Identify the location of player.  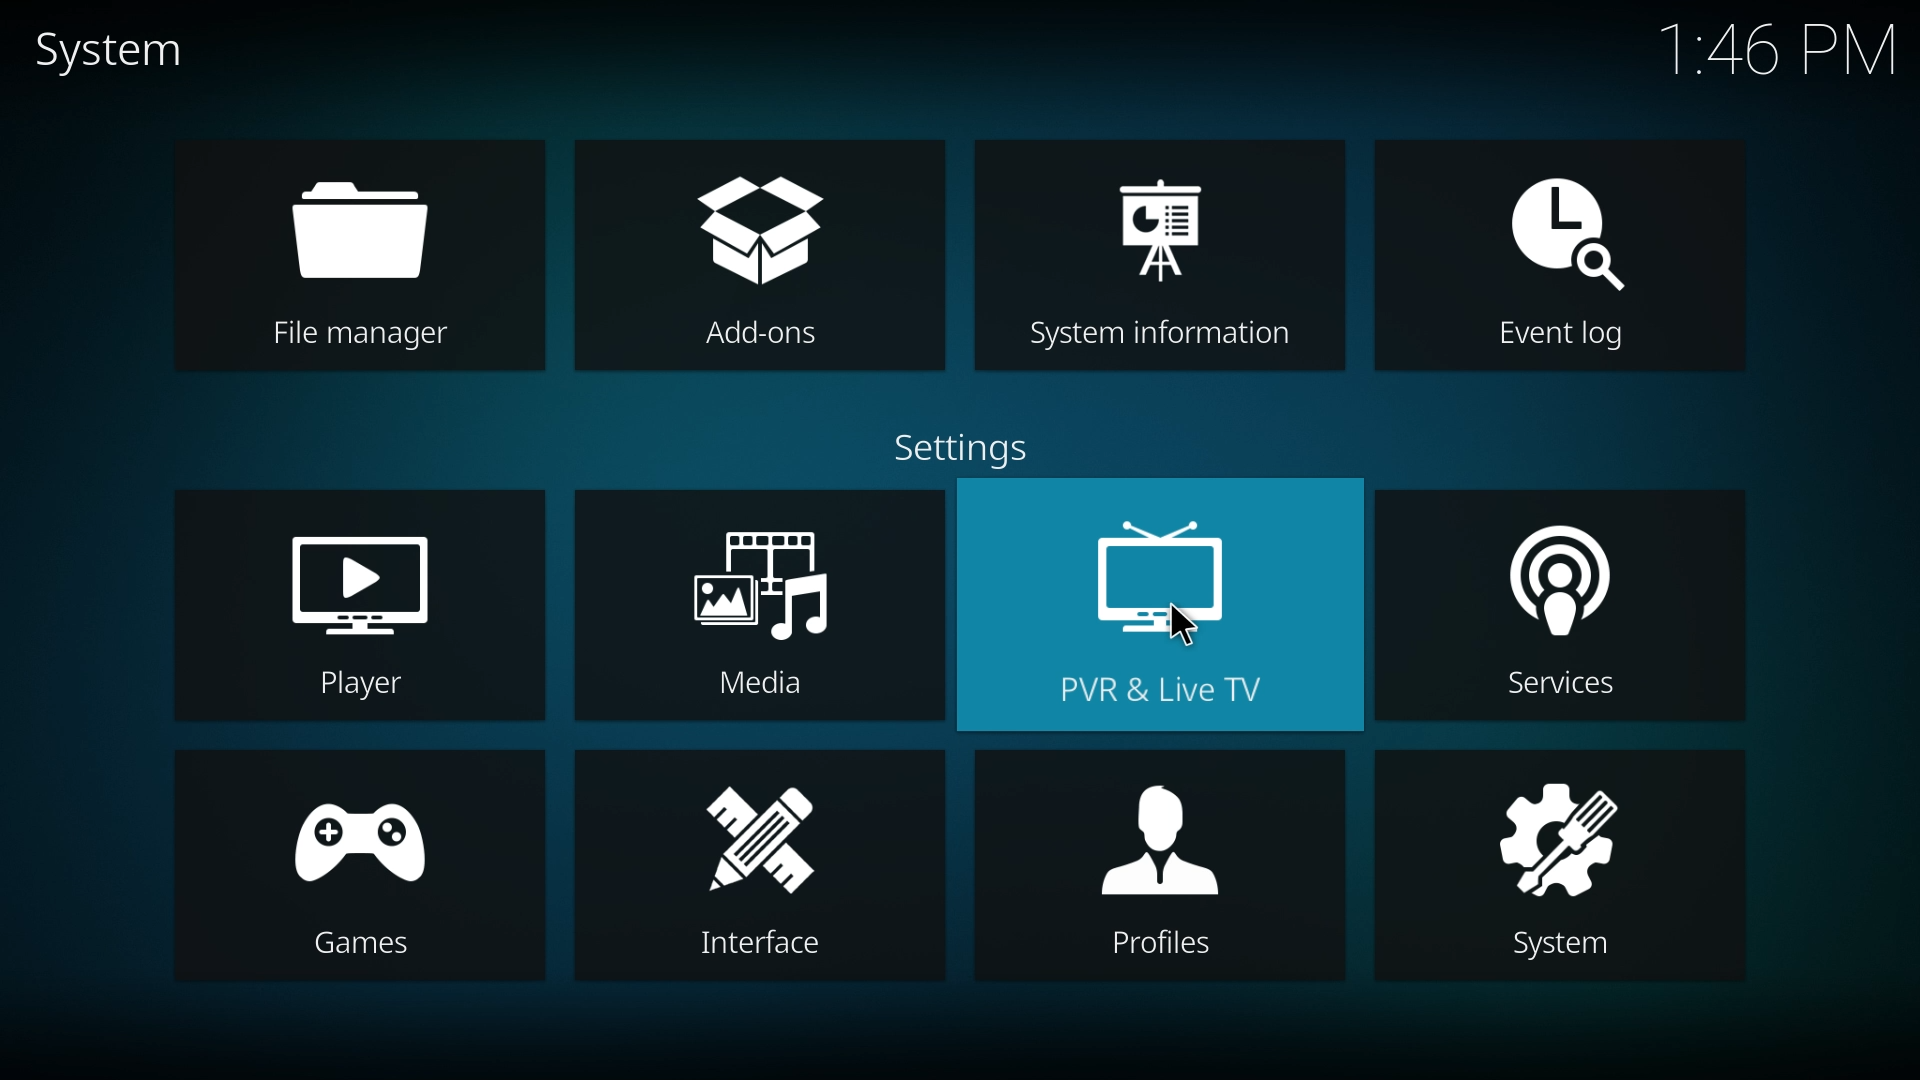
(360, 605).